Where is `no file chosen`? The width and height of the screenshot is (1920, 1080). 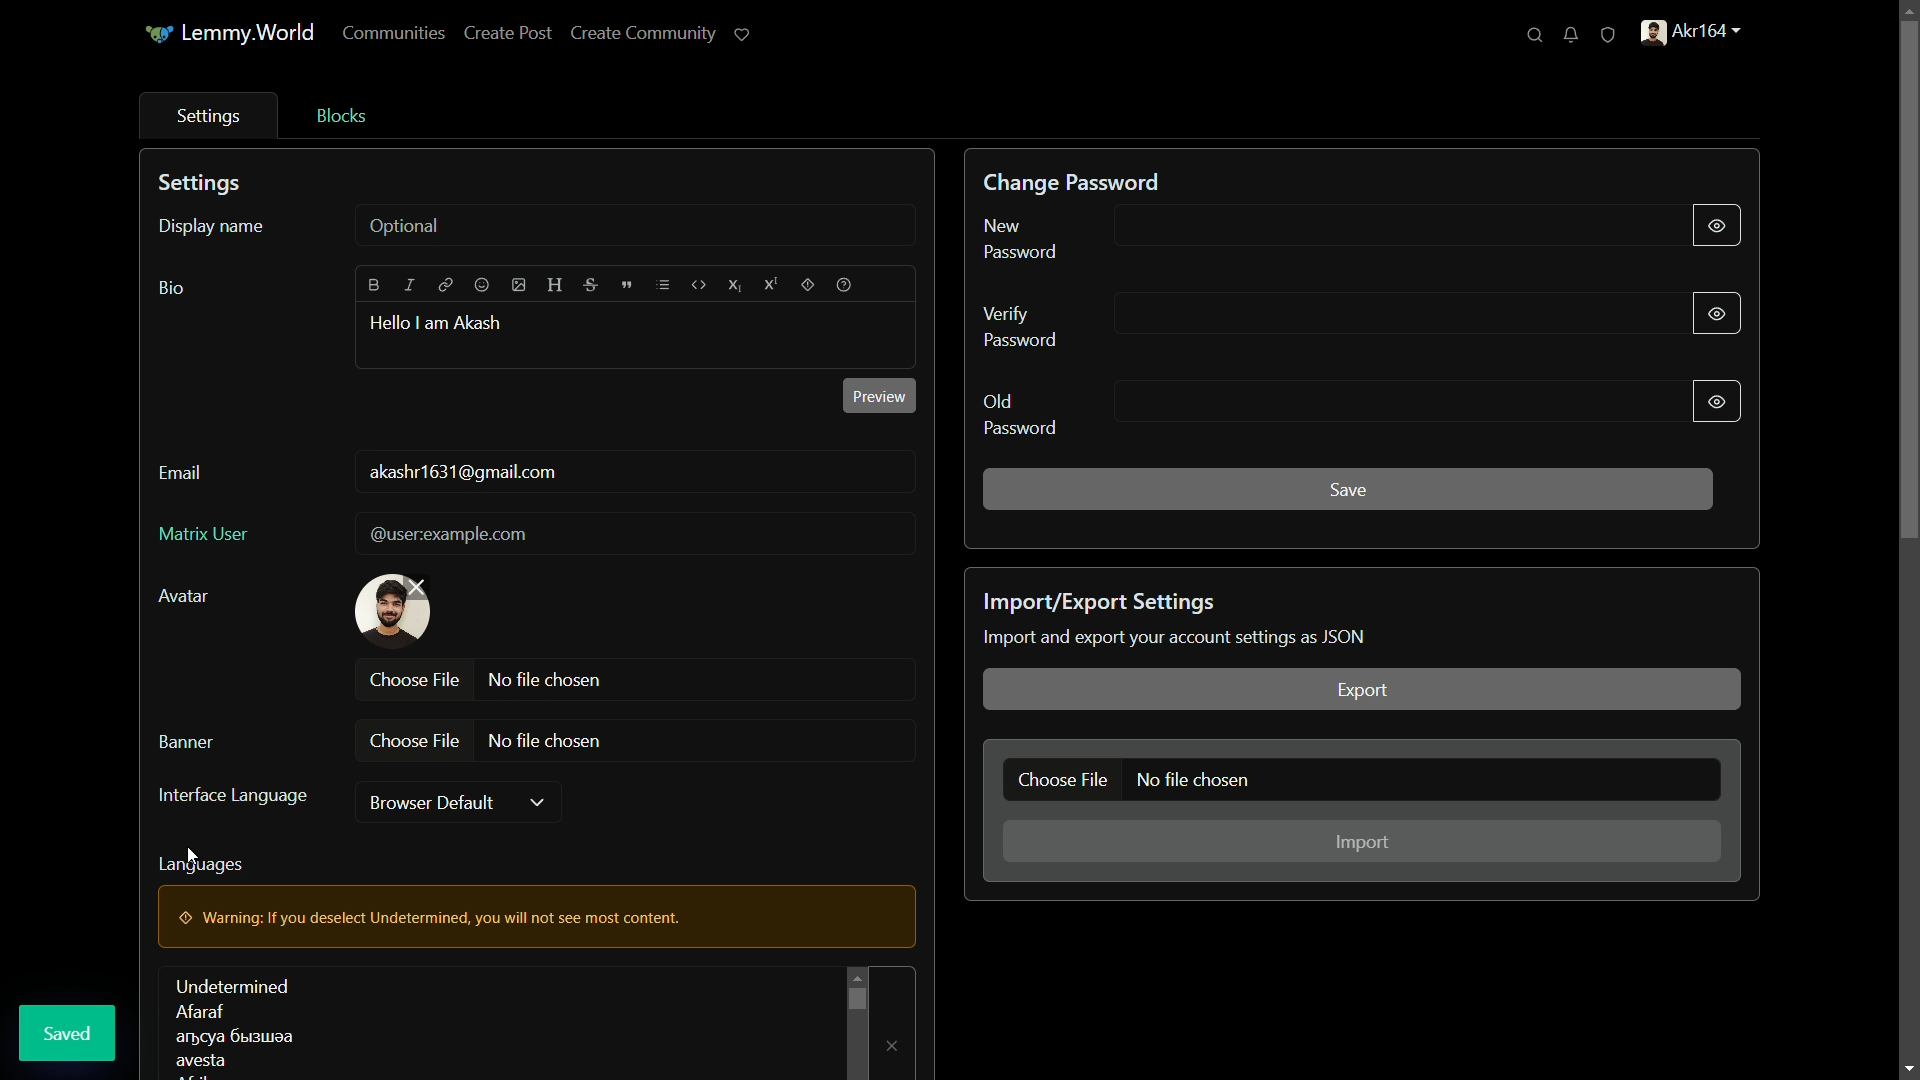
no file chosen is located at coordinates (545, 742).